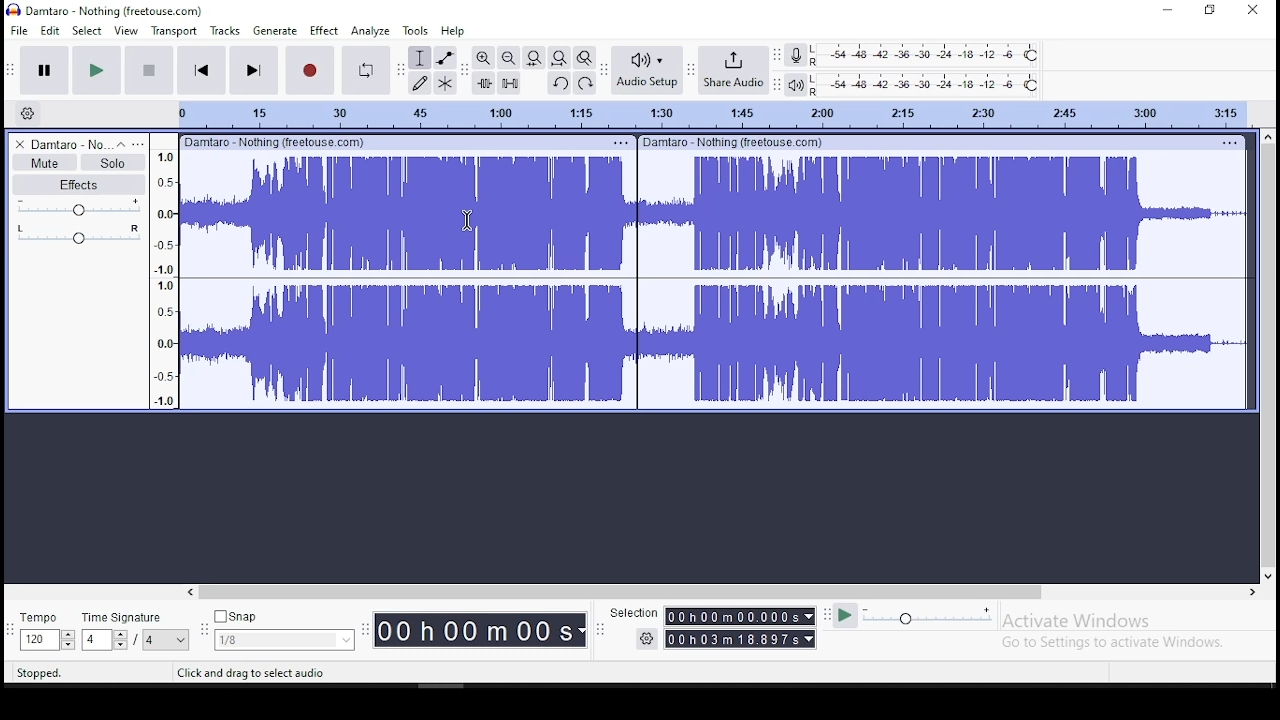 The height and width of the screenshot is (720, 1280). What do you see at coordinates (166, 640) in the screenshot?
I see `menu` at bounding box center [166, 640].